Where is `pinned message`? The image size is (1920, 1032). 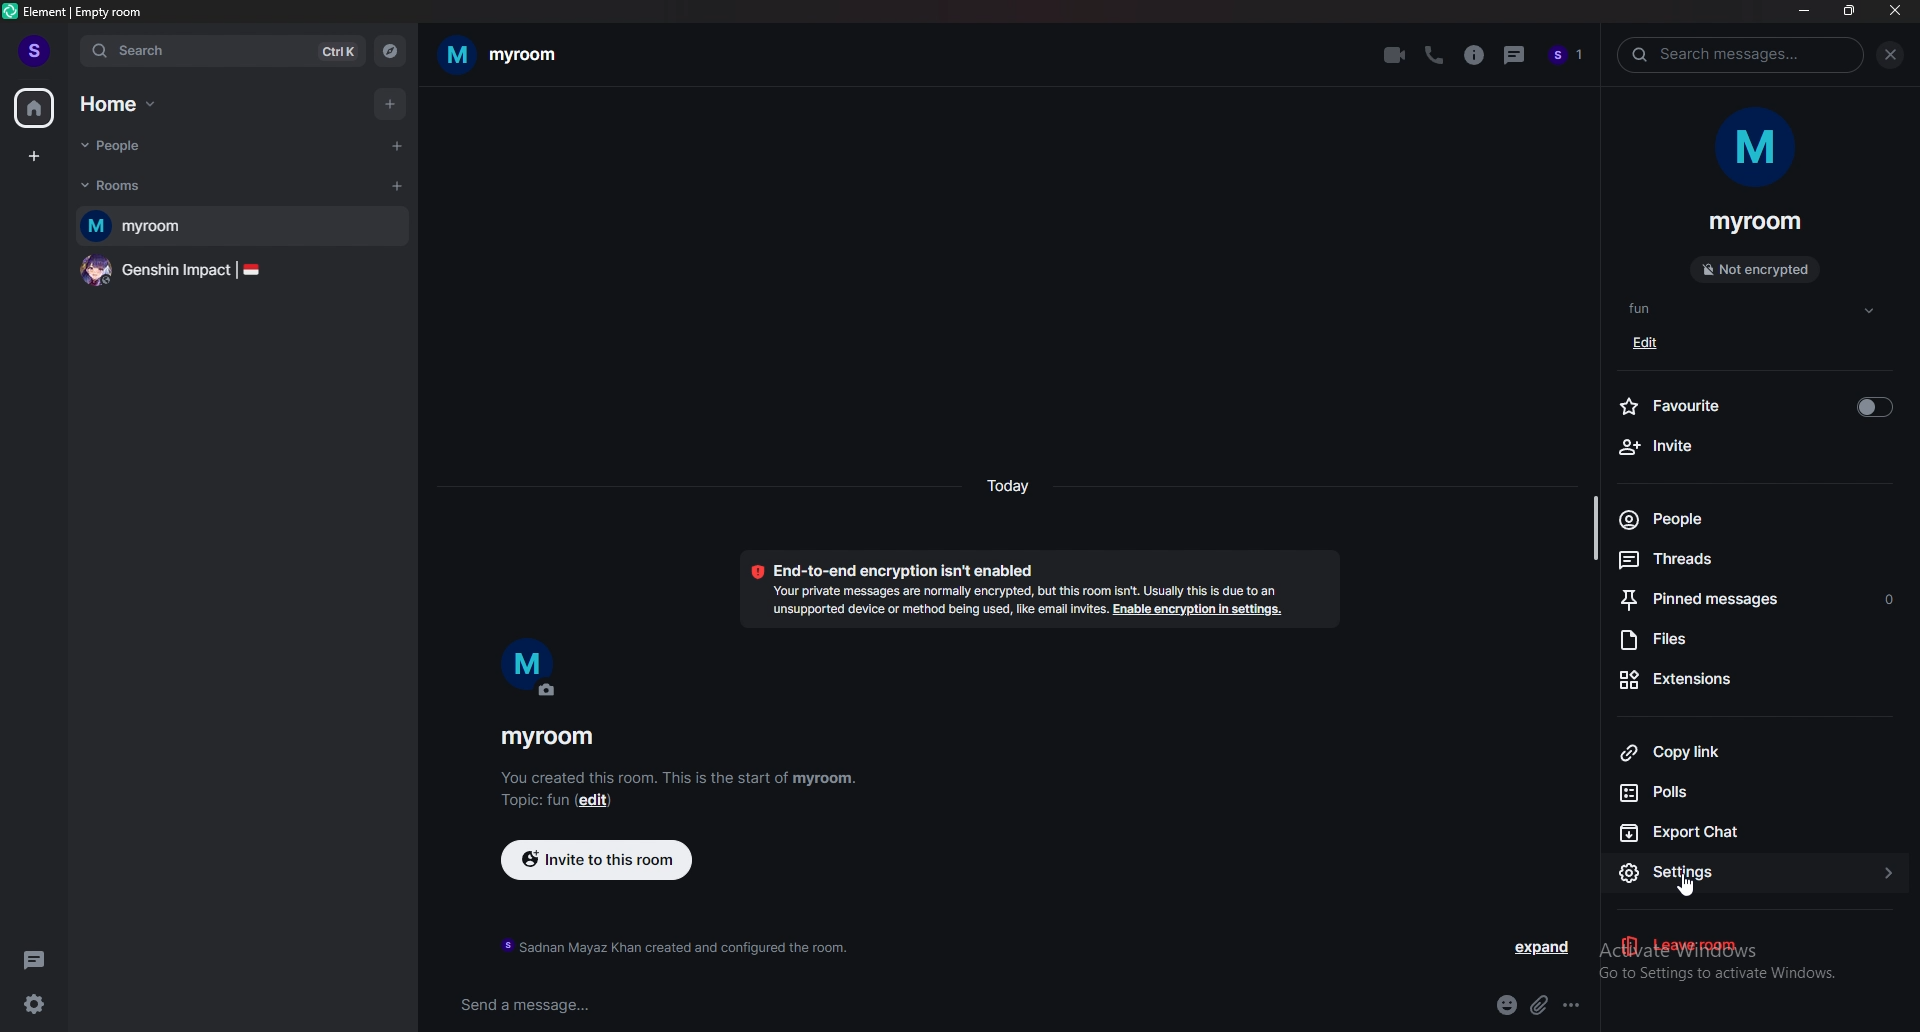
pinned message is located at coordinates (1762, 598).